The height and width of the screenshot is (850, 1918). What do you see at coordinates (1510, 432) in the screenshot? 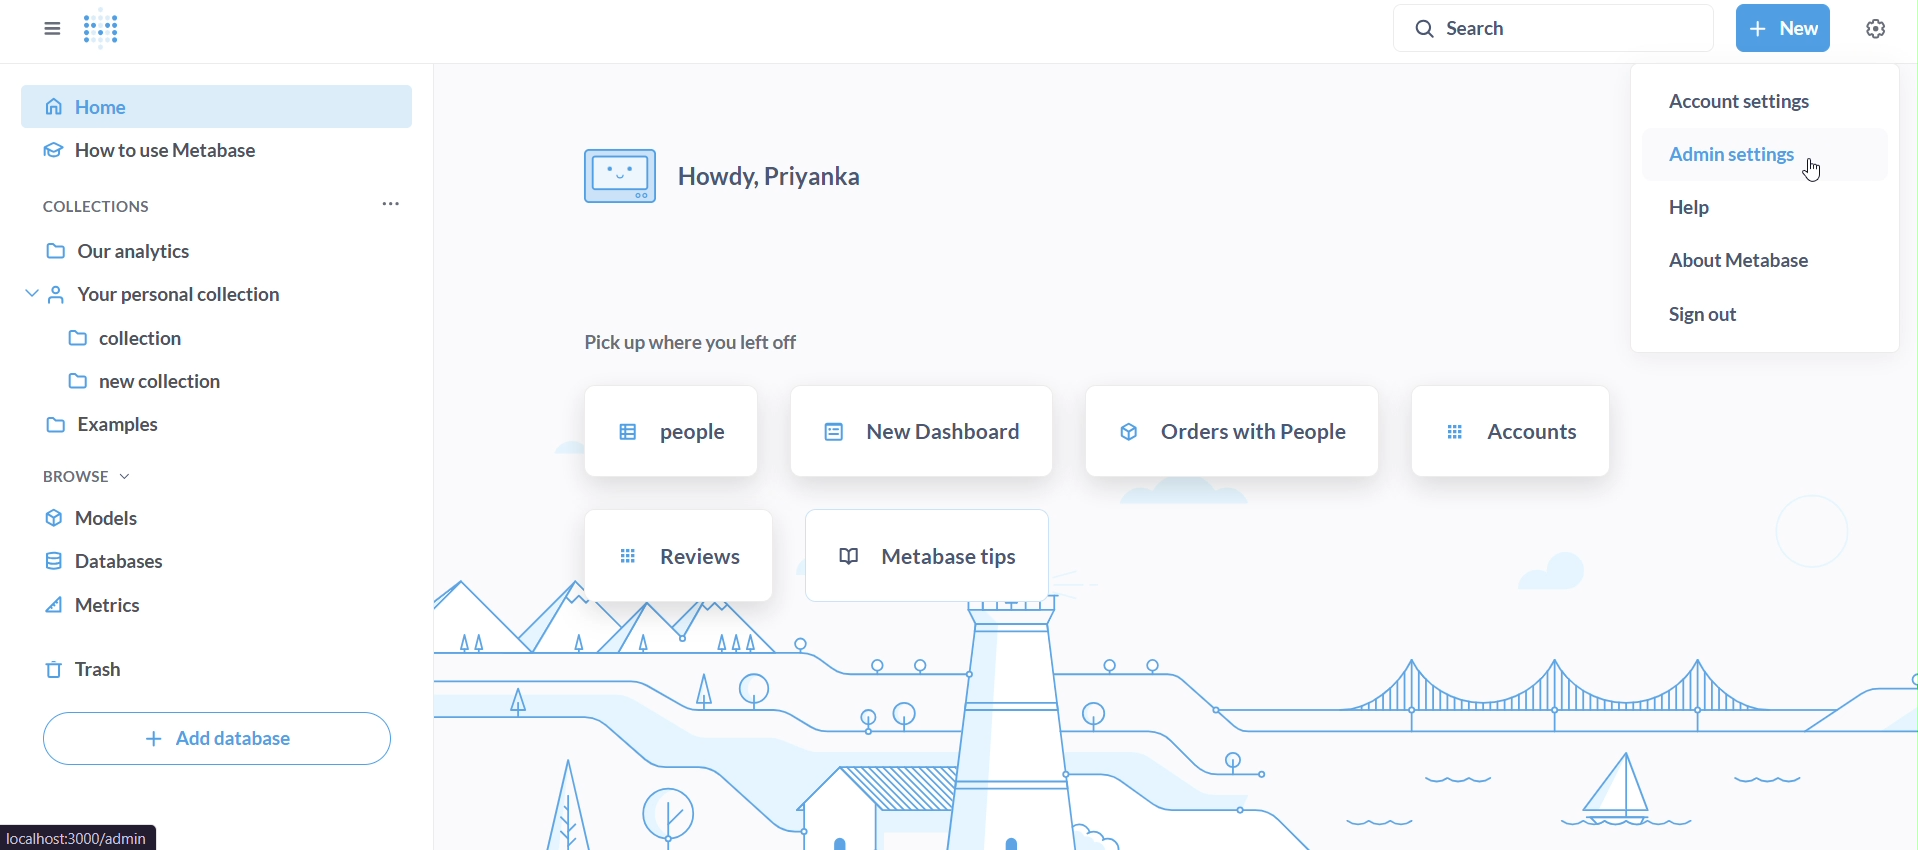
I see `accounts` at bounding box center [1510, 432].